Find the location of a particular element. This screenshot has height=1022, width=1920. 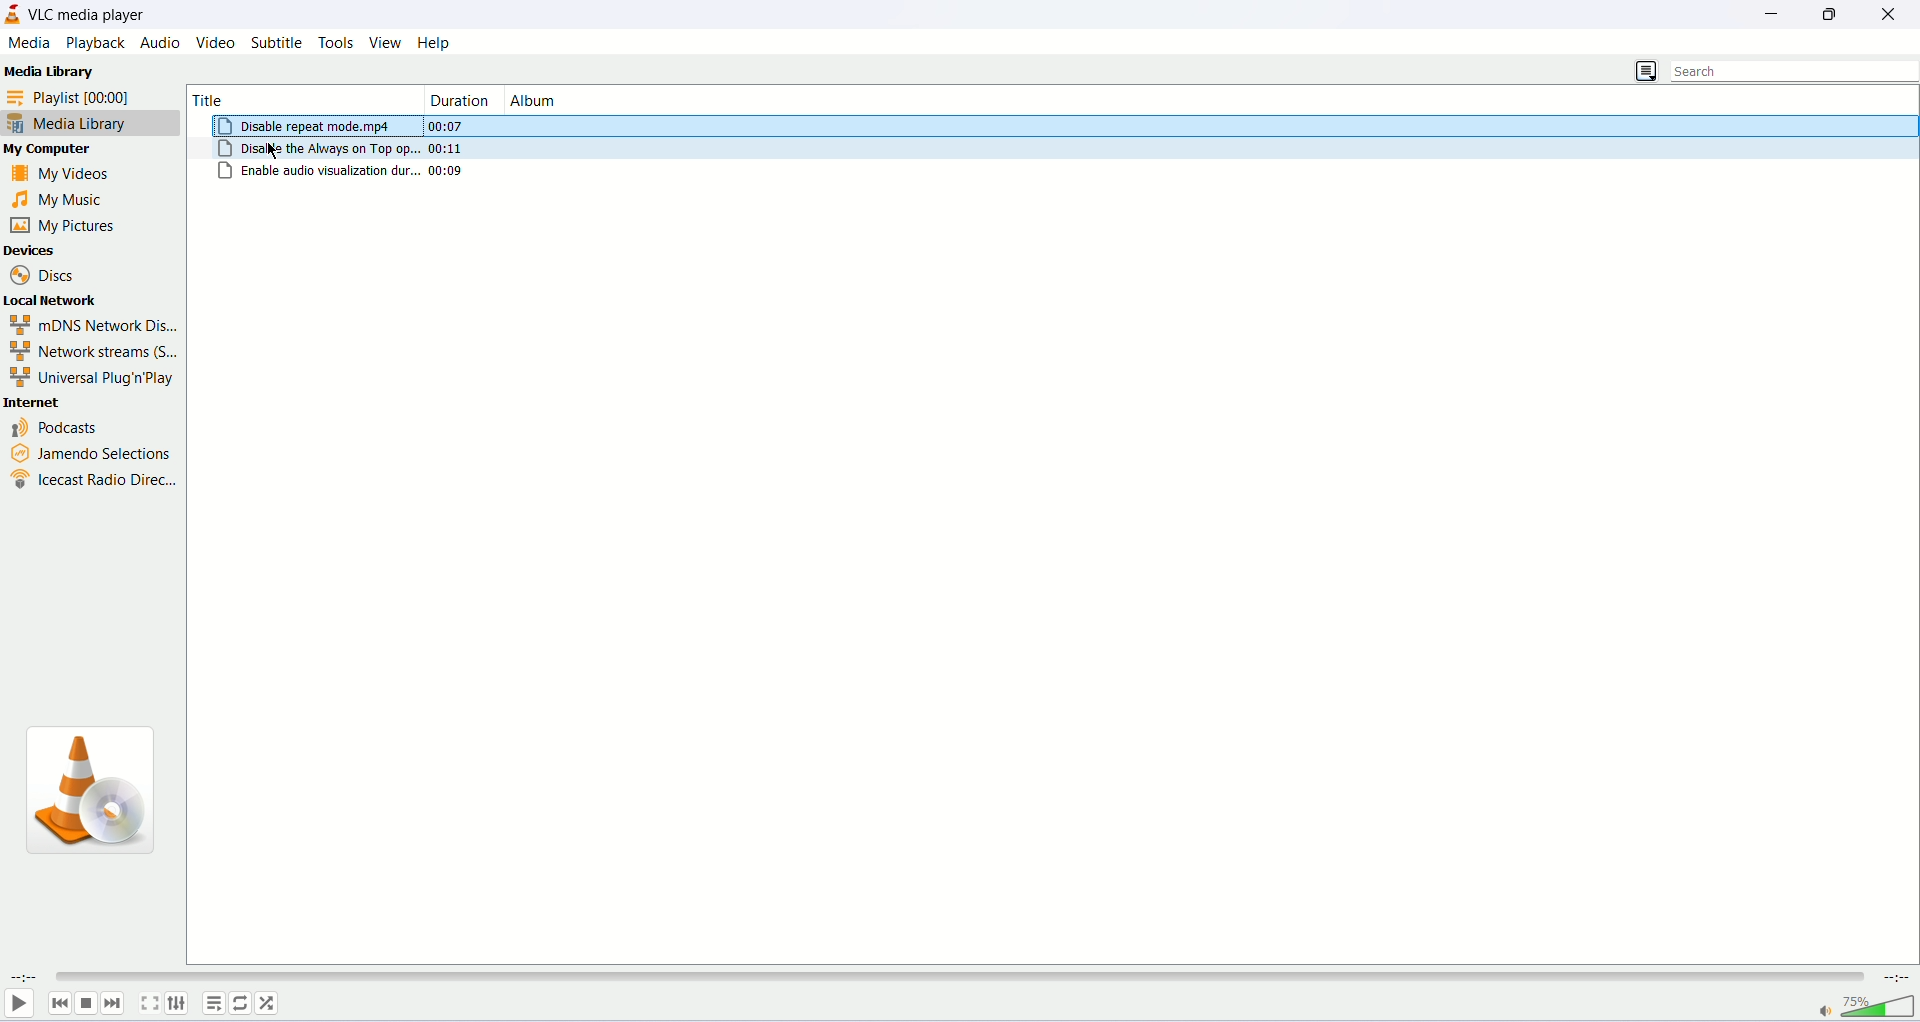

mouse cursor is located at coordinates (277, 150).